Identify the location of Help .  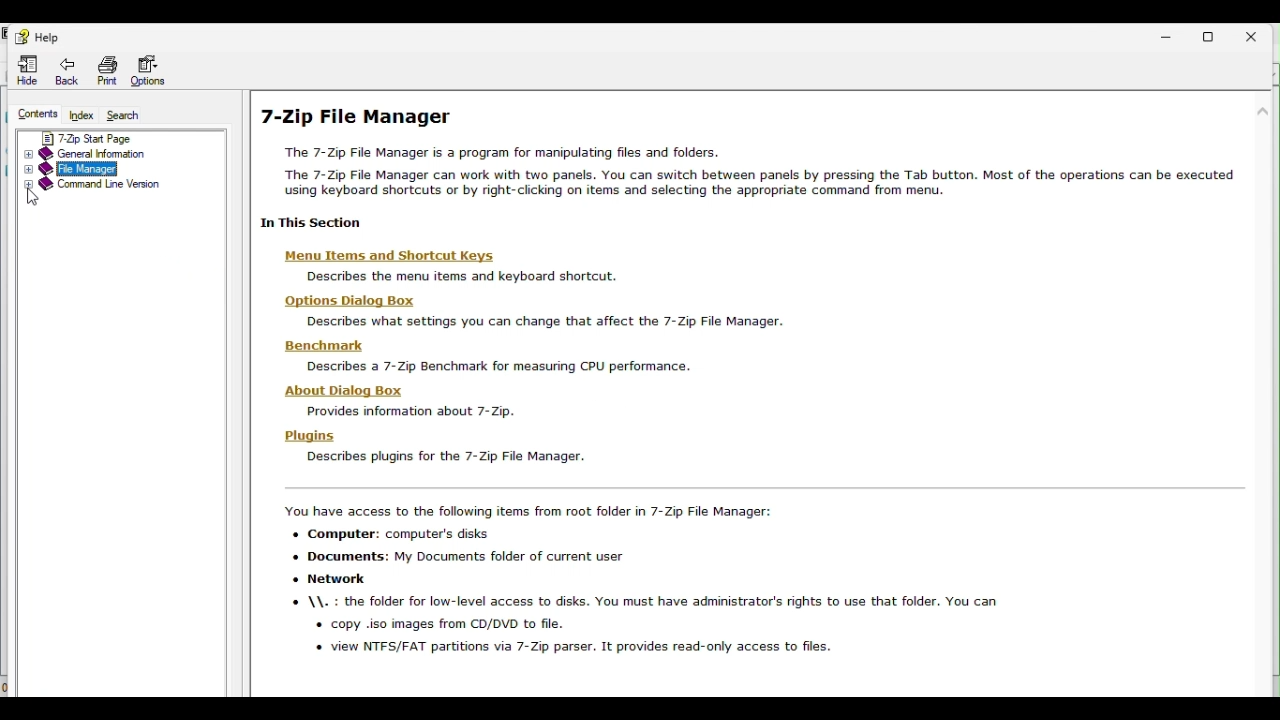
(43, 35).